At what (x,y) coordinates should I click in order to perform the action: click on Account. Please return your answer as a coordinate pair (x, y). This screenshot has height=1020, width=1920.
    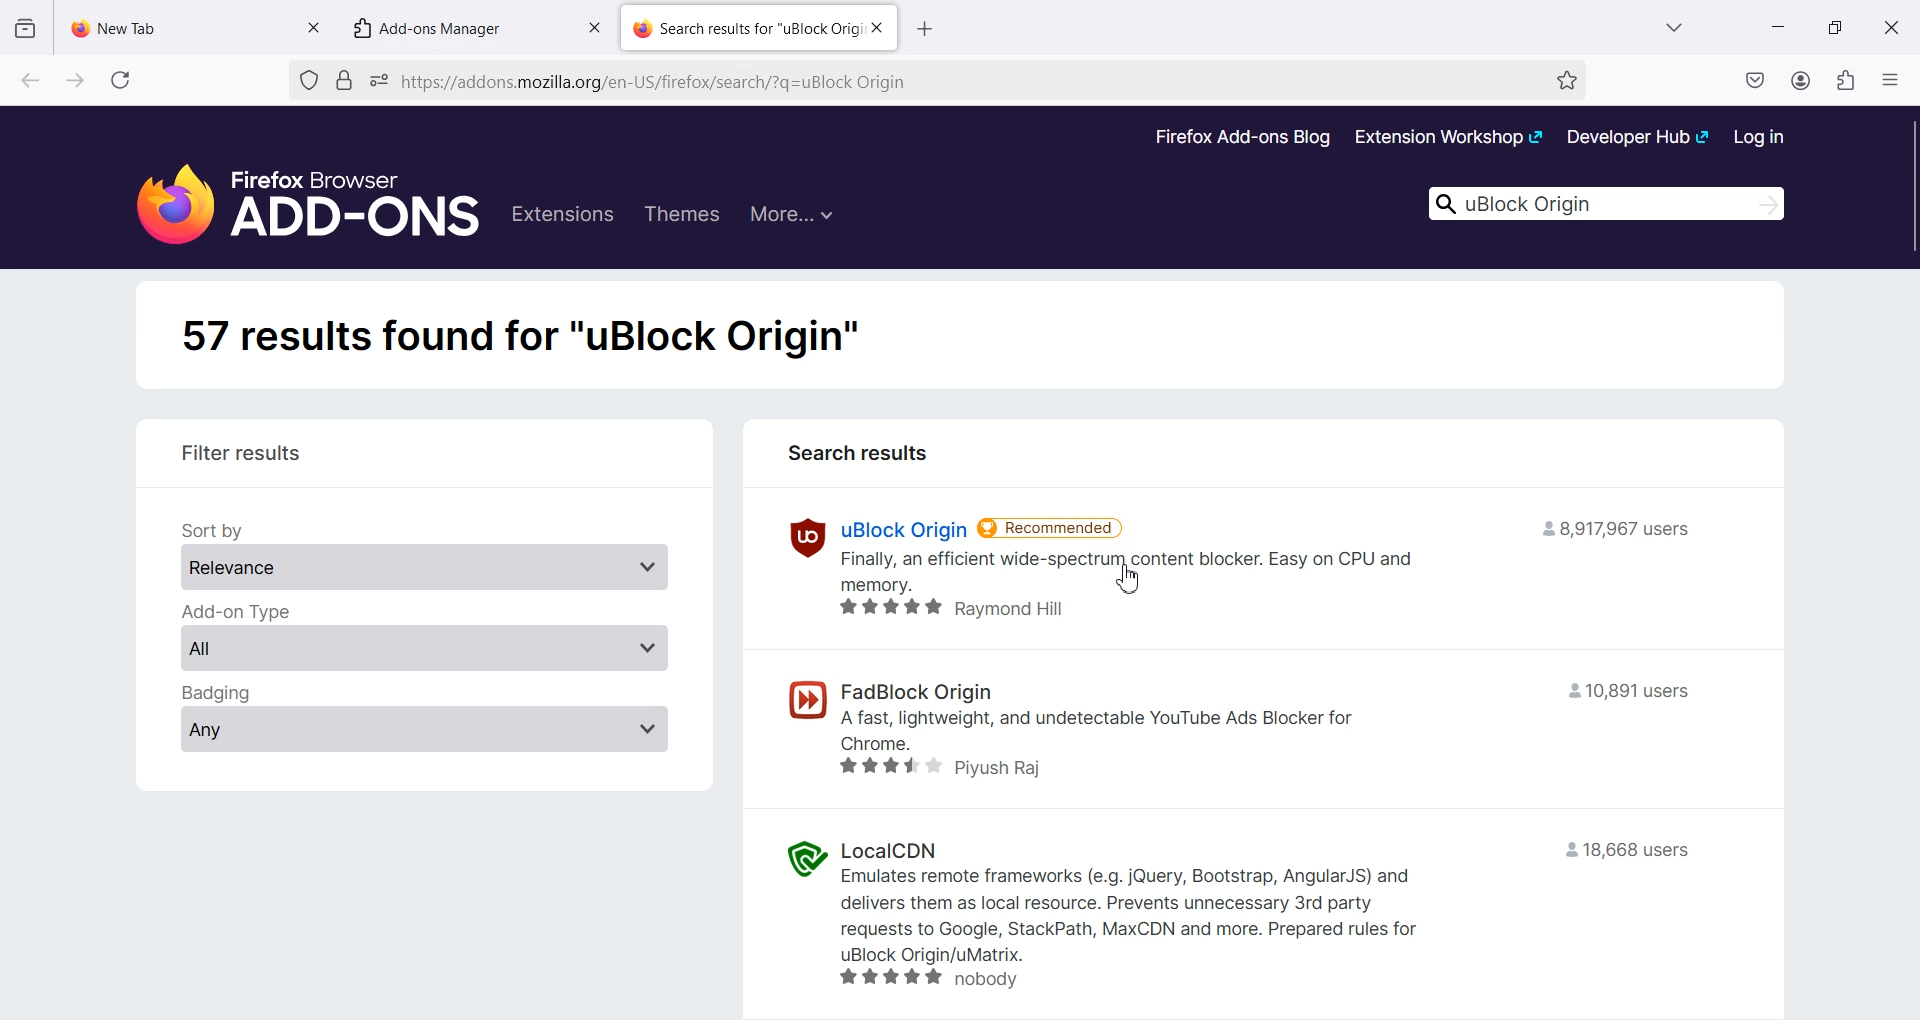
    Looking at the image, I should click on (1802, 80).